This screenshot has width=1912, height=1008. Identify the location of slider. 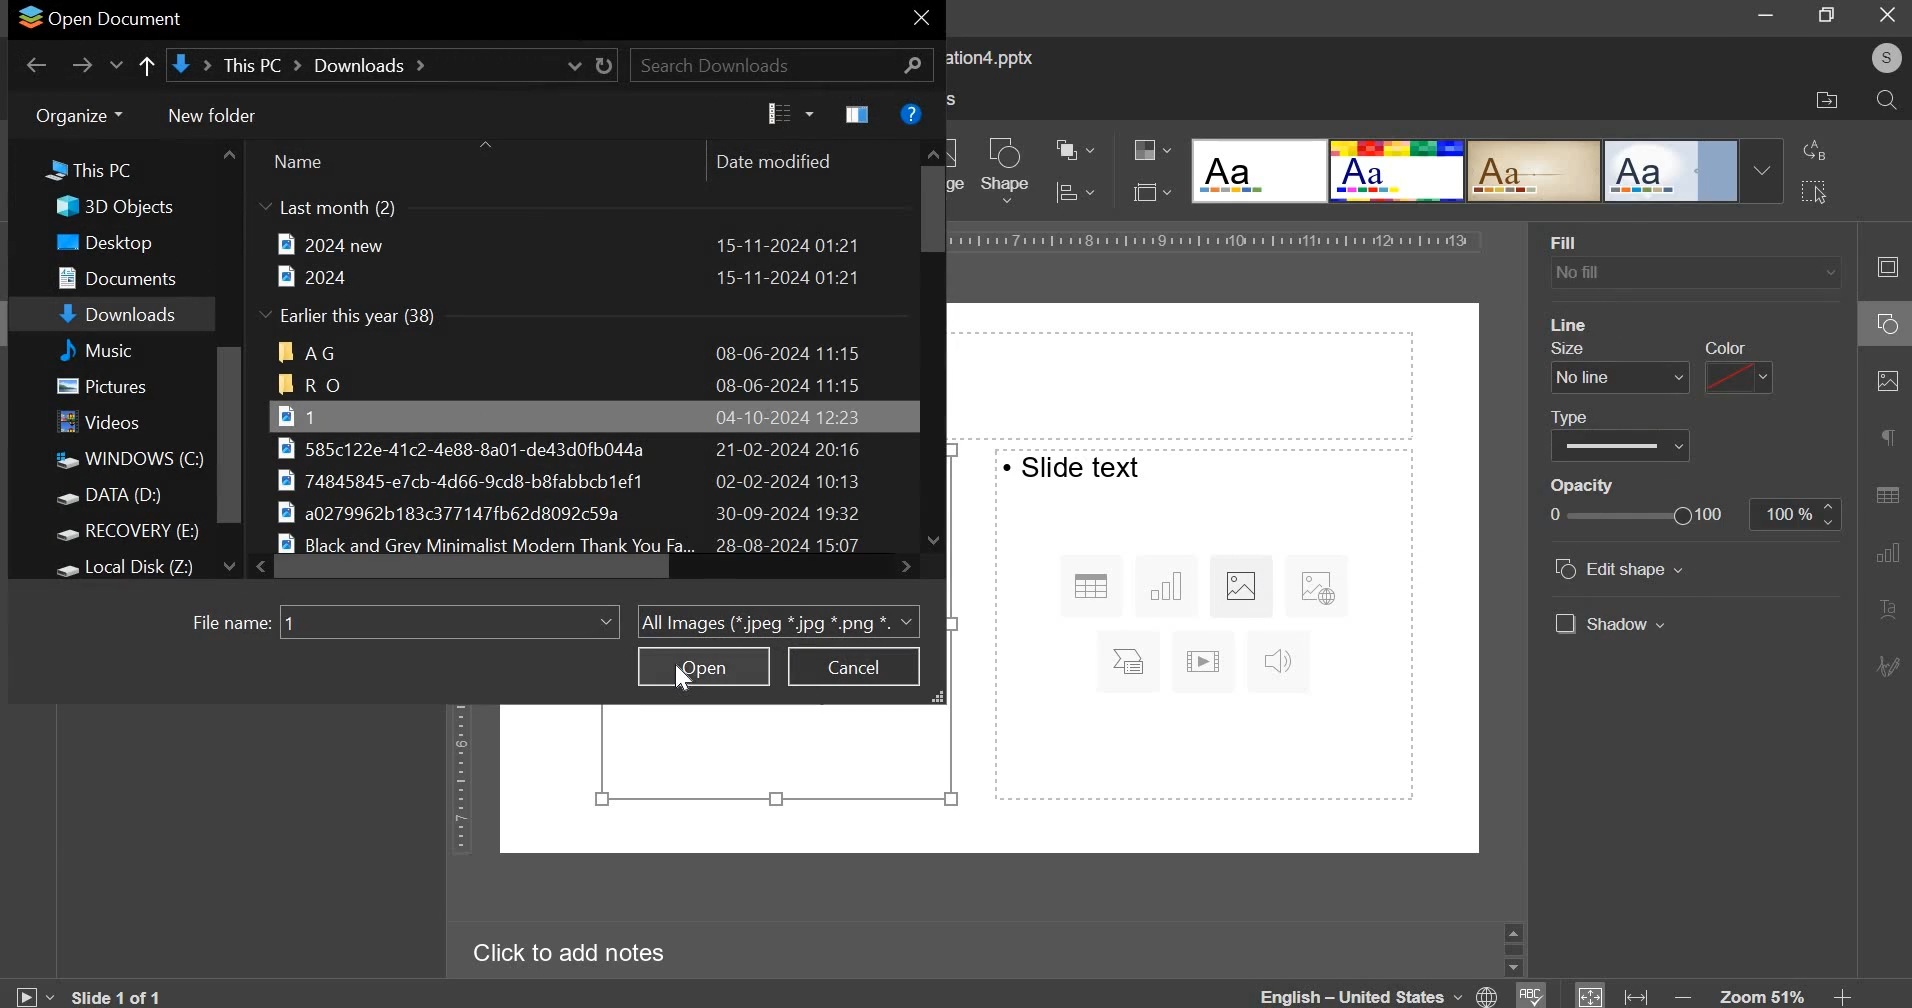
(1513, 948).